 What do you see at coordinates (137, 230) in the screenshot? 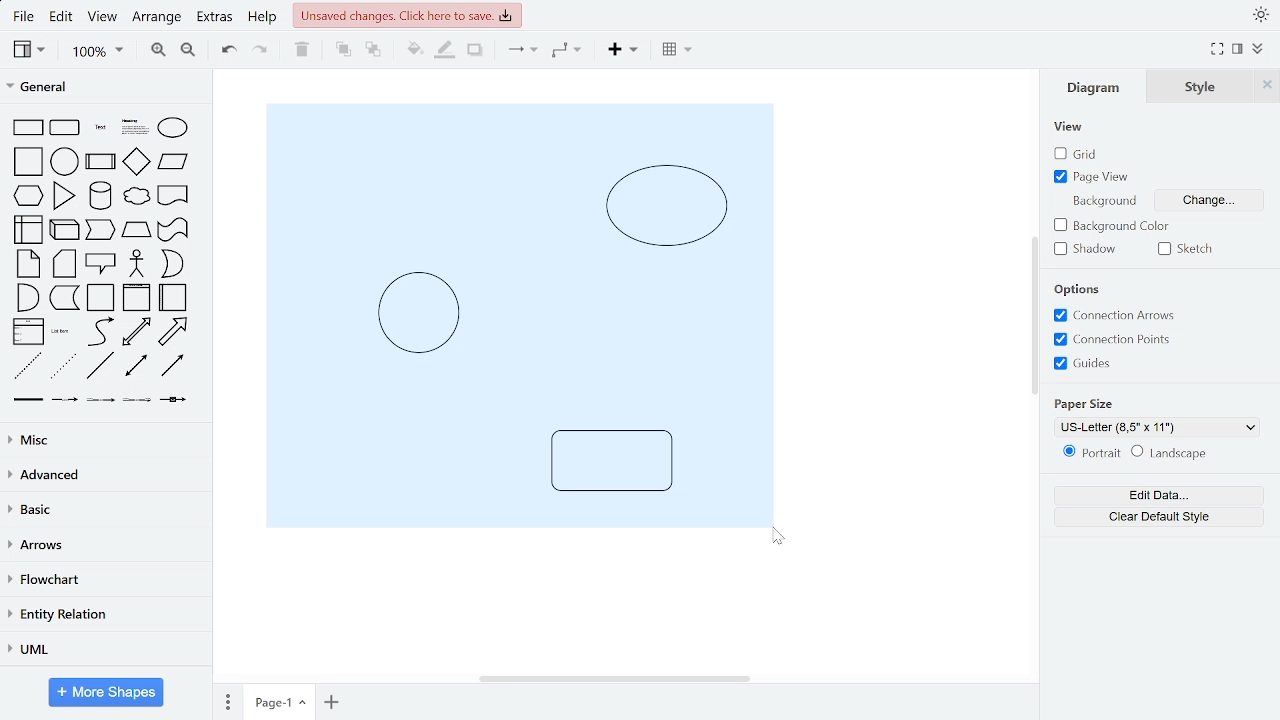
I see `trapezoid` at bounding box center [137, 230].